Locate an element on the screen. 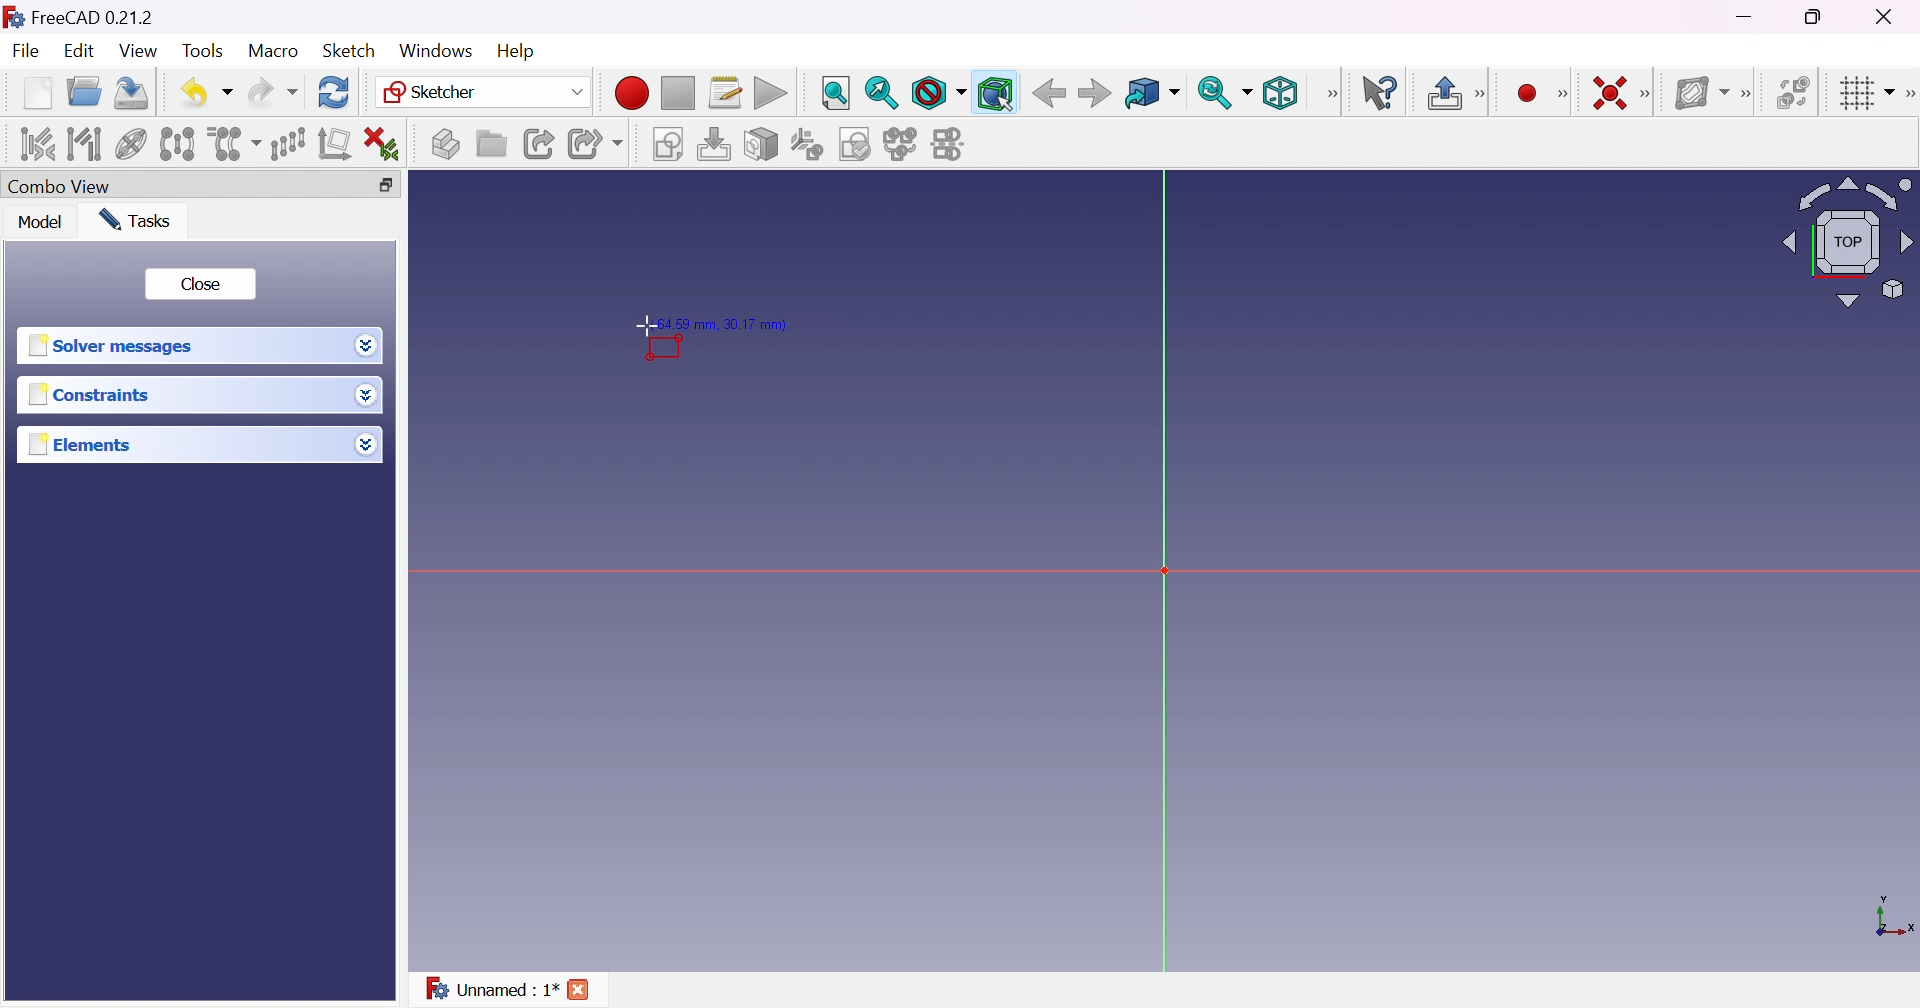 The width and height of the screenshot is (1920, 1008). Make link is located at coordinates (542, 145).